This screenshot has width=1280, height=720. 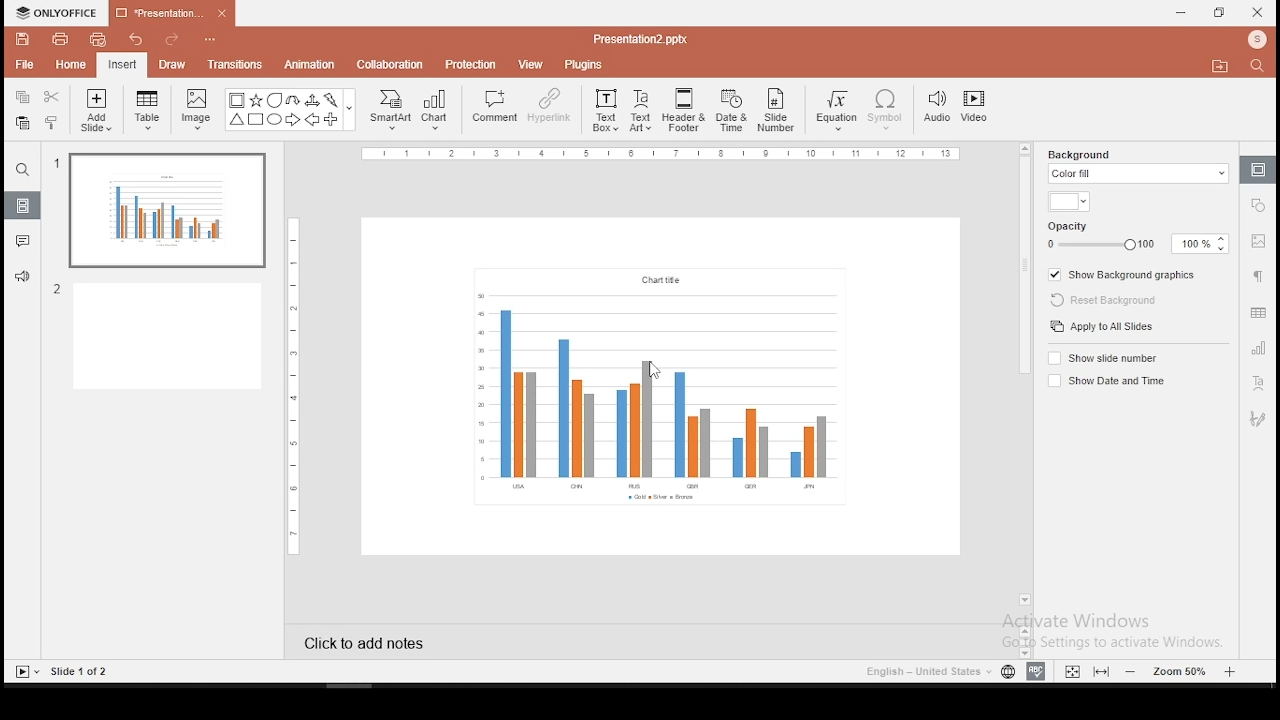 I want to click on slides, so click(x=21, y=205).